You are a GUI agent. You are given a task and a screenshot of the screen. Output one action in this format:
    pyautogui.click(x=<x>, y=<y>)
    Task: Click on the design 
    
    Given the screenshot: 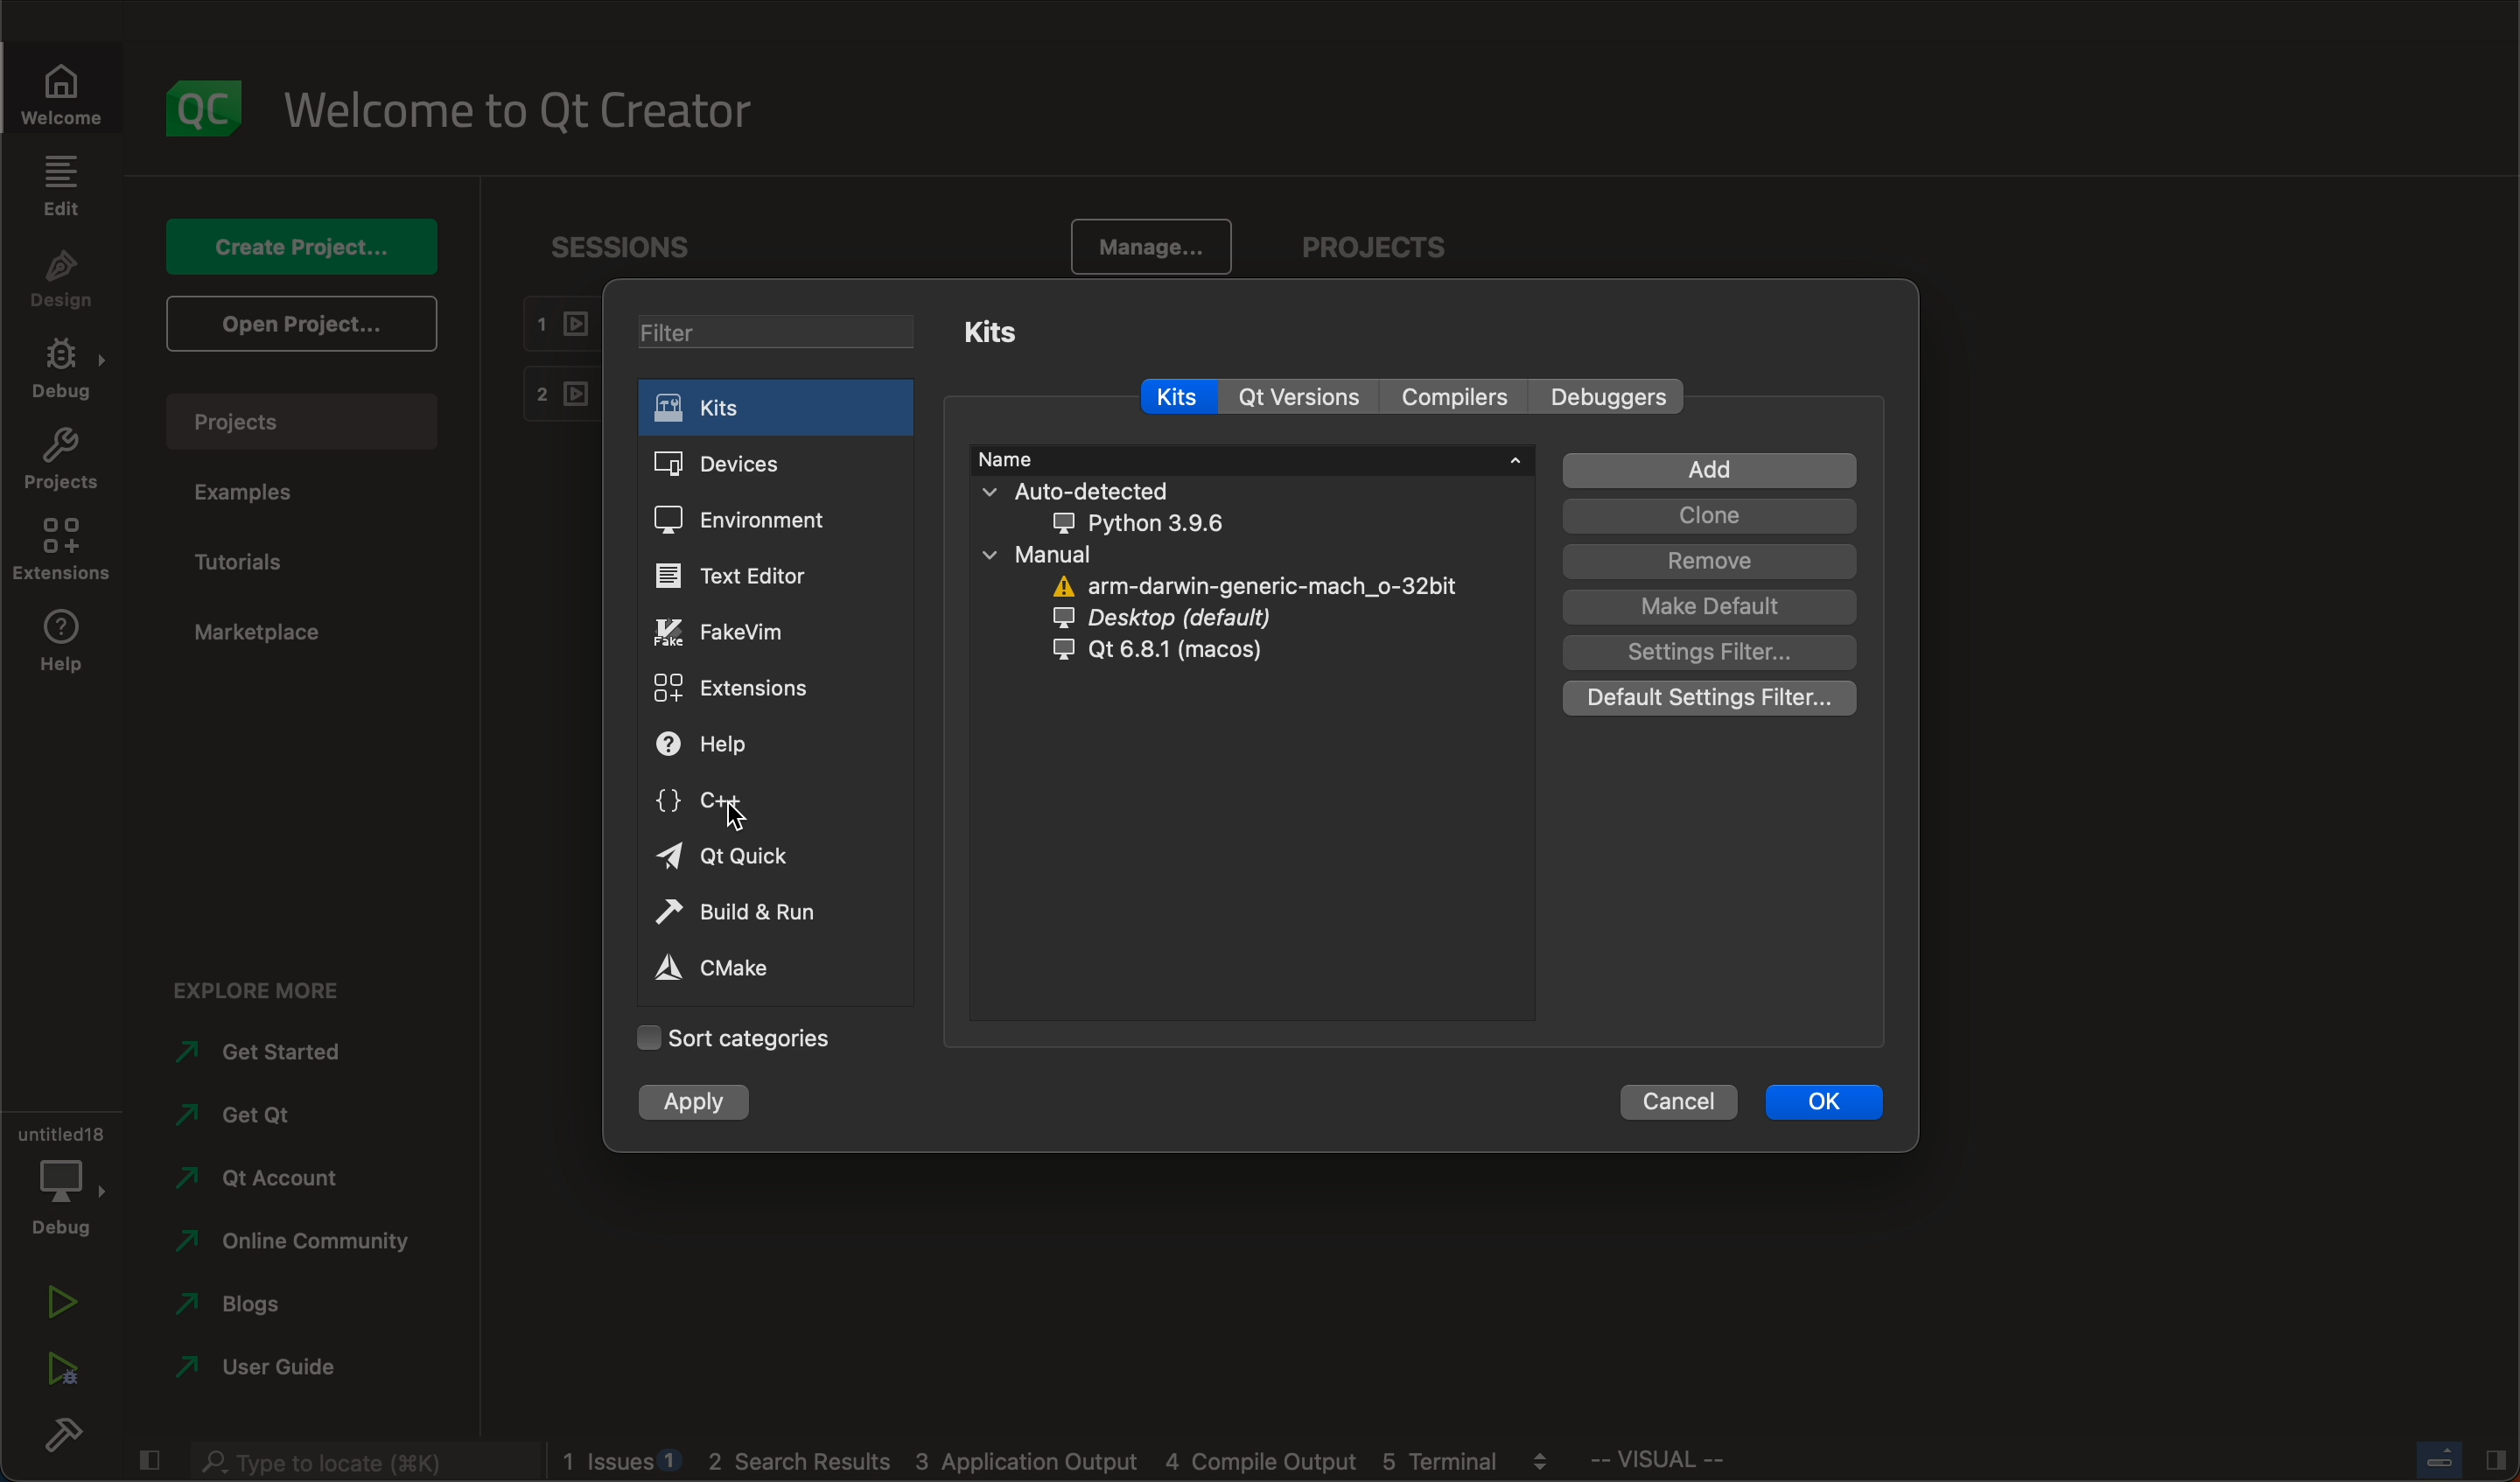 What is the action you would take?
    pyautogui.click(x=62, y=281)
    